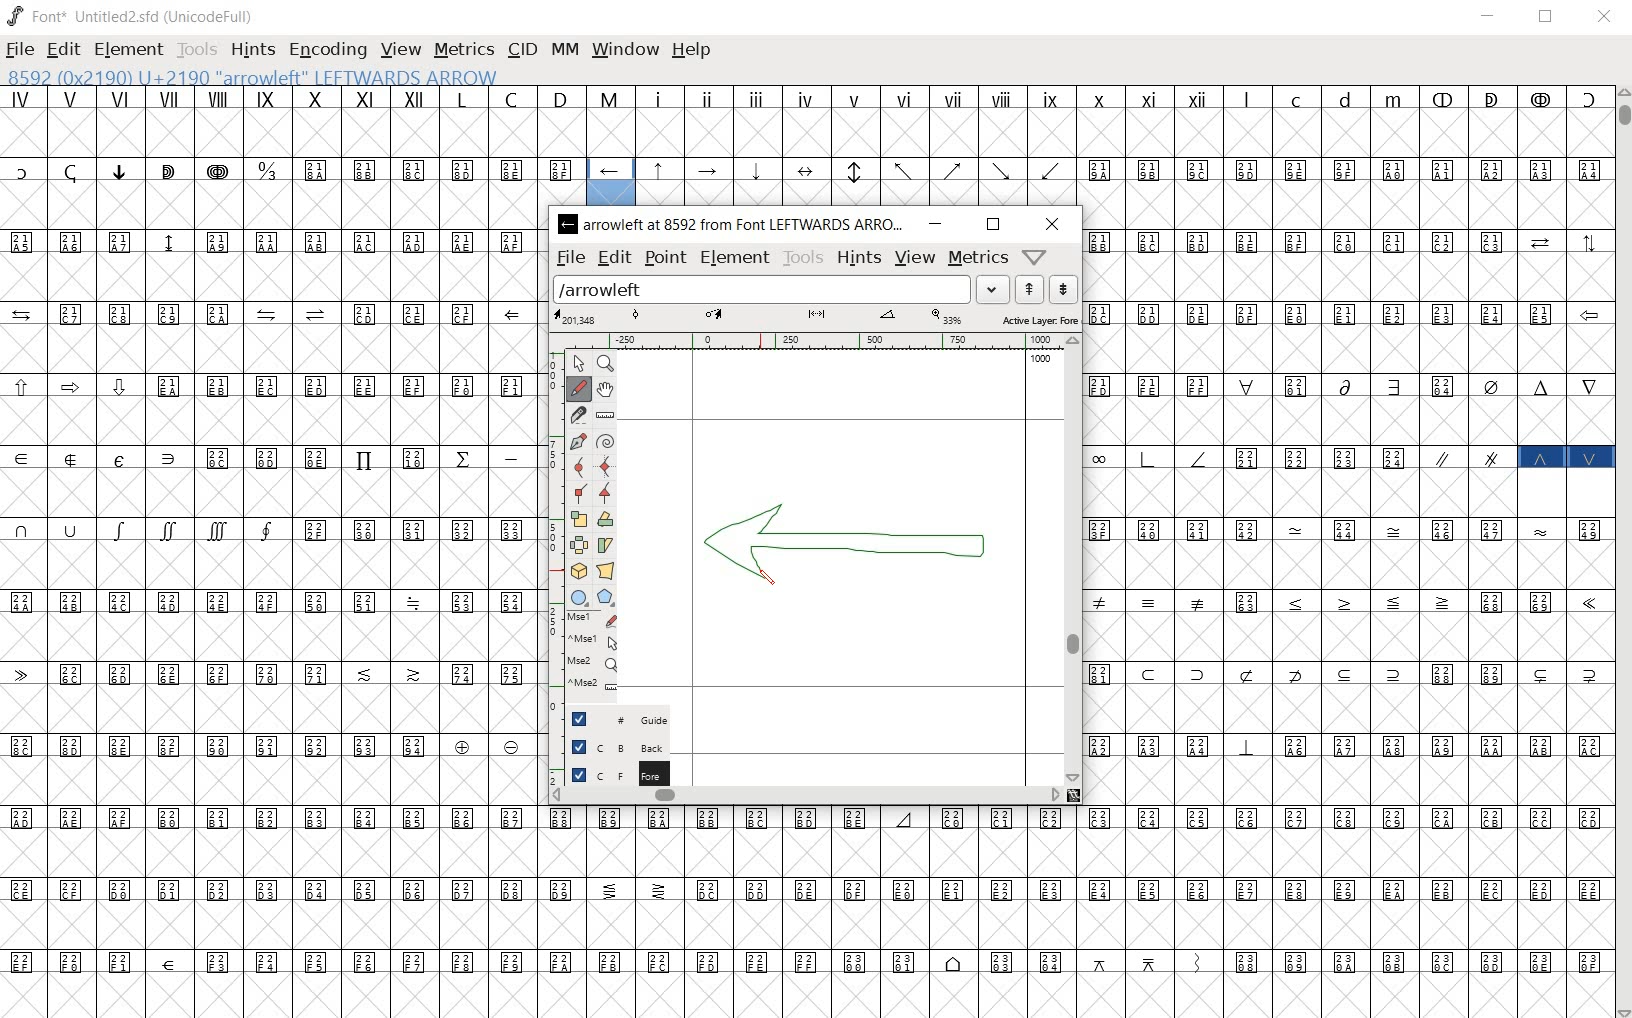  I want to click on glyph, so click(811, 120).